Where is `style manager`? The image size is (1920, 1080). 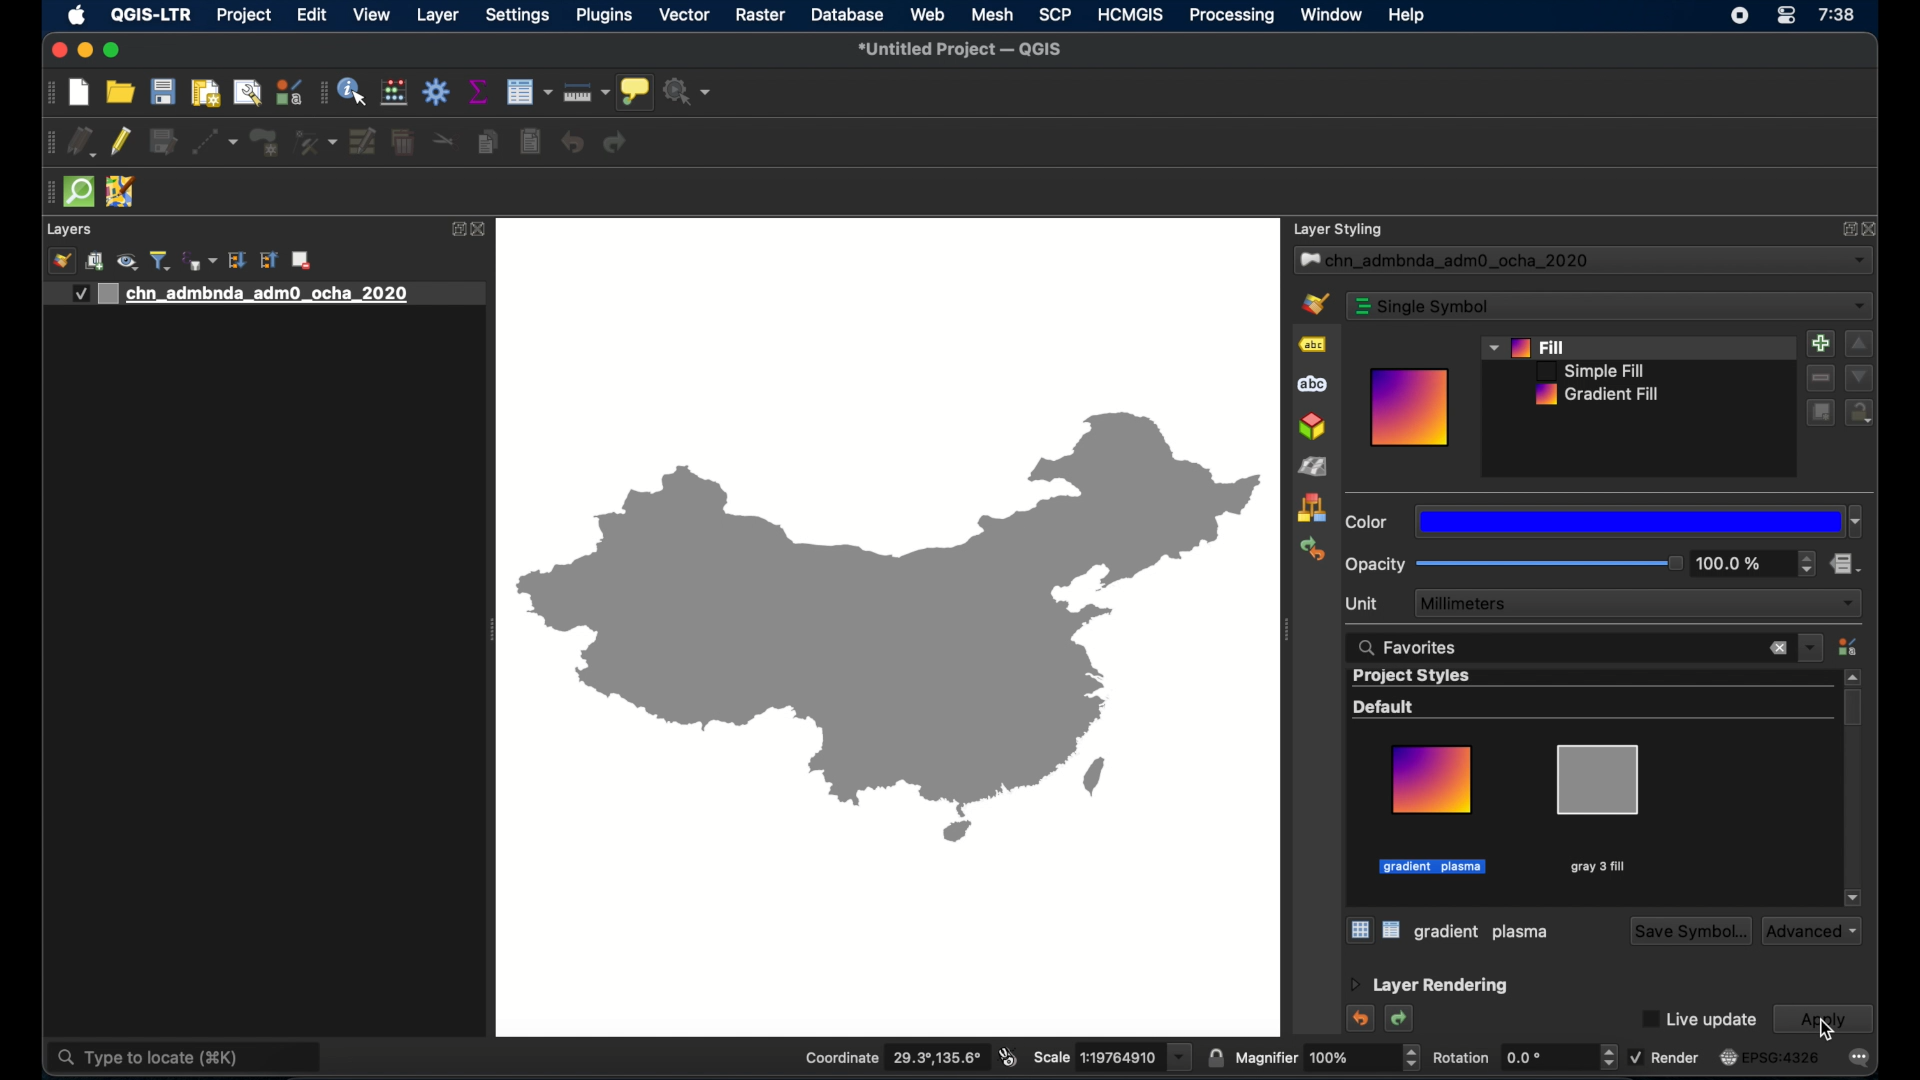 style manager is located at coordinates (1312, 509).